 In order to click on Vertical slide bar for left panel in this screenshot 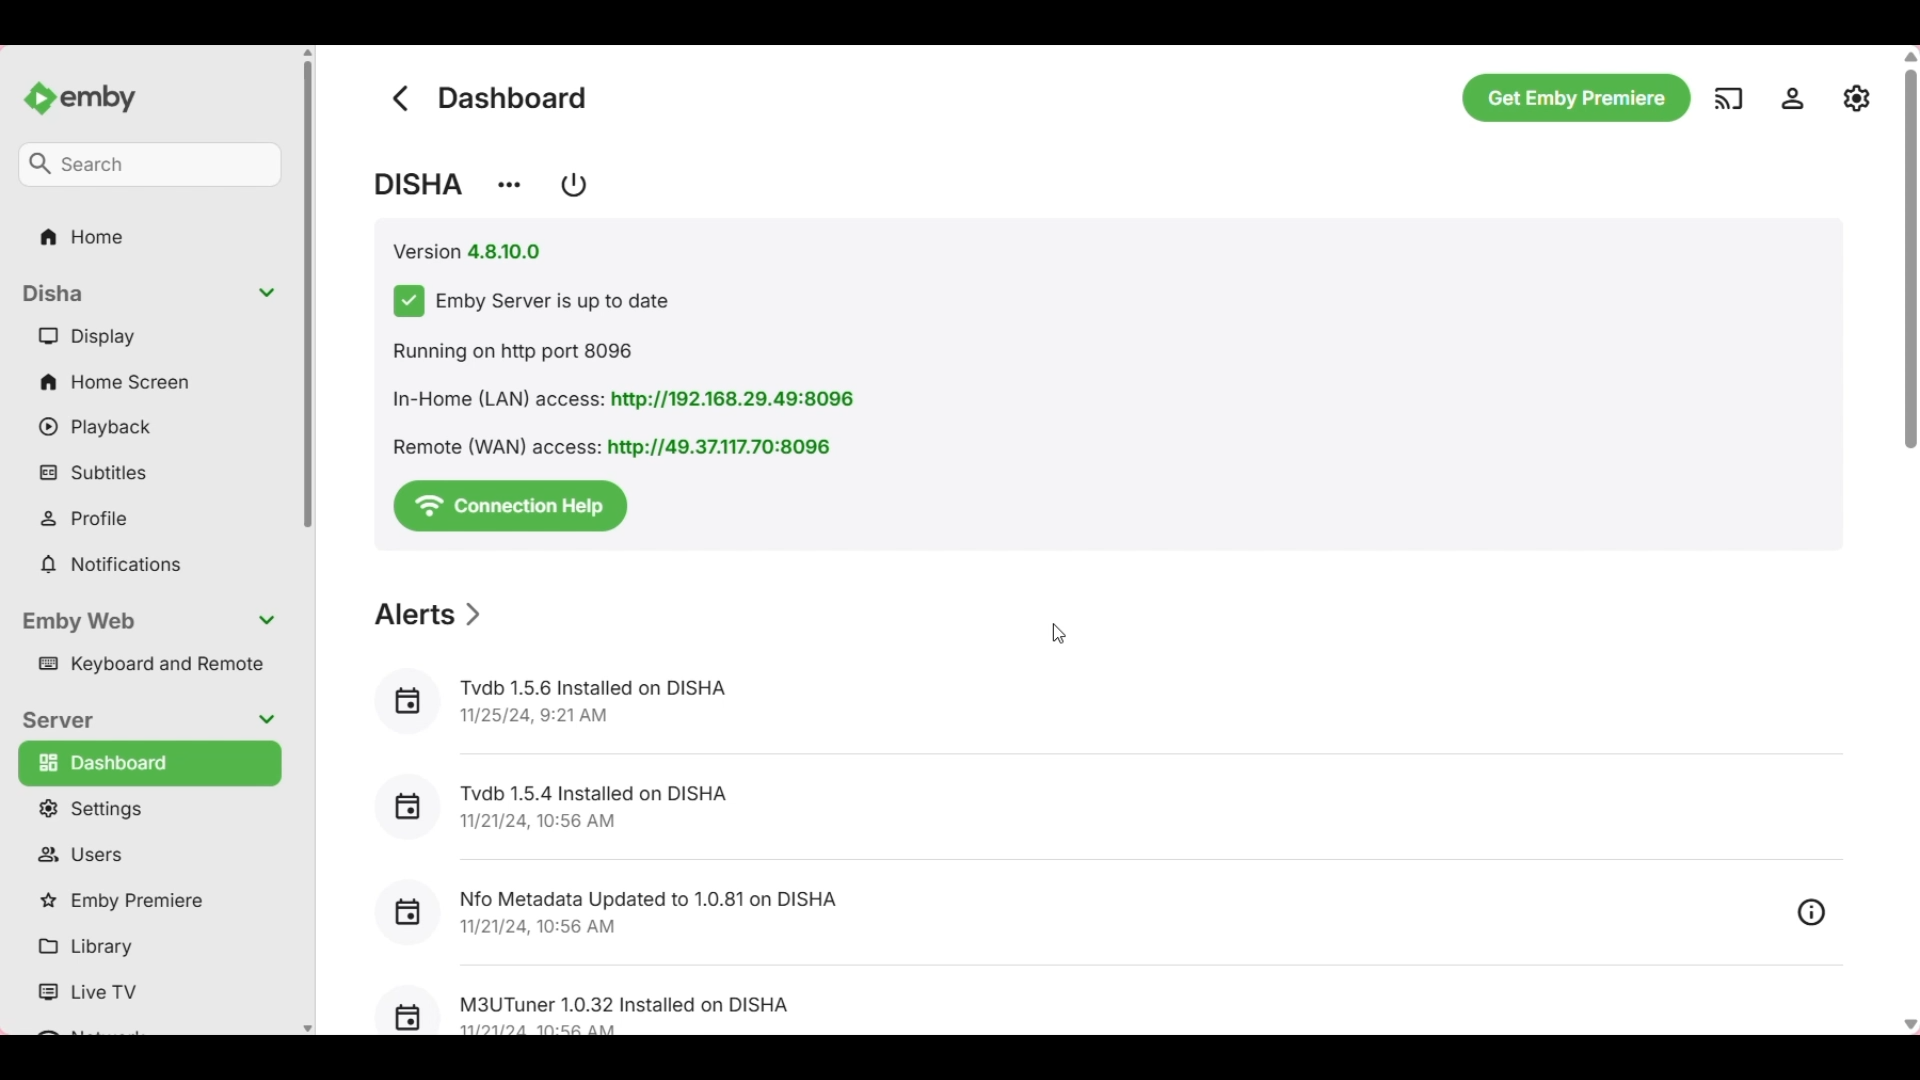, I will do `click(308, 295)`.